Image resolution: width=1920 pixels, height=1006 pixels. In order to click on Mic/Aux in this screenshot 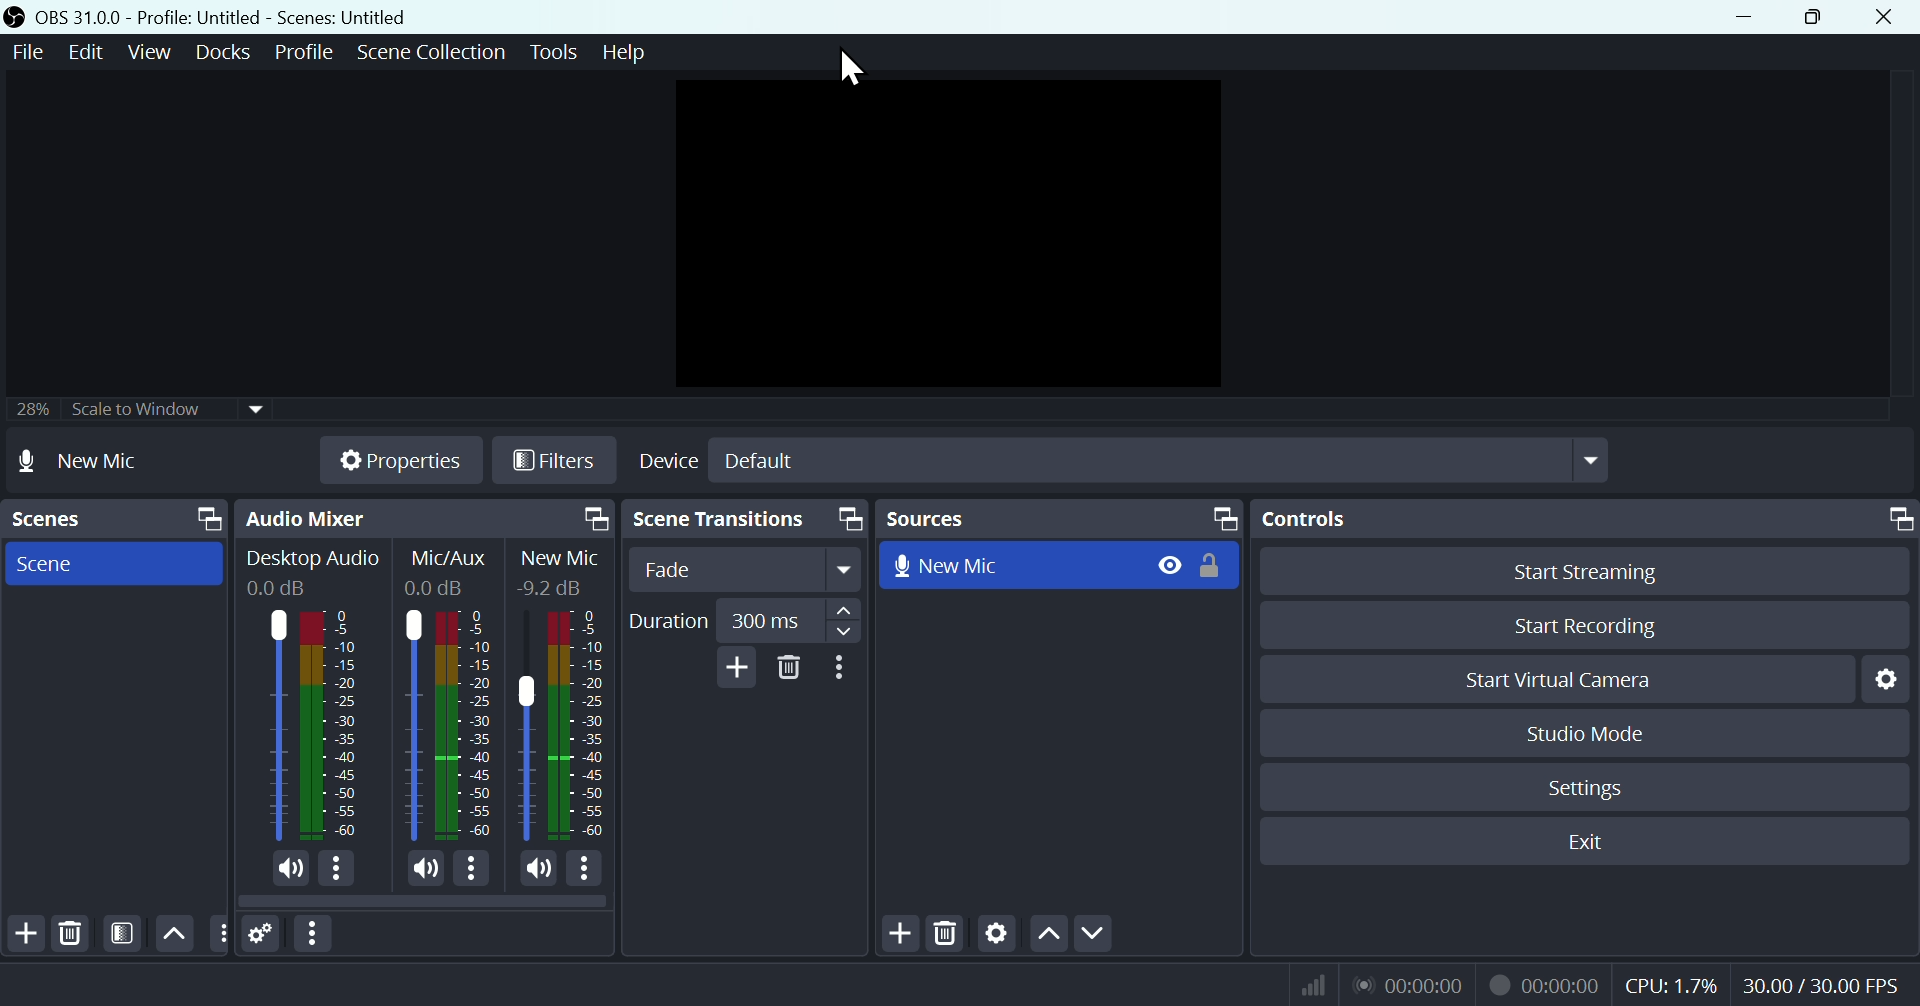, I will do `click(465, 724)`.